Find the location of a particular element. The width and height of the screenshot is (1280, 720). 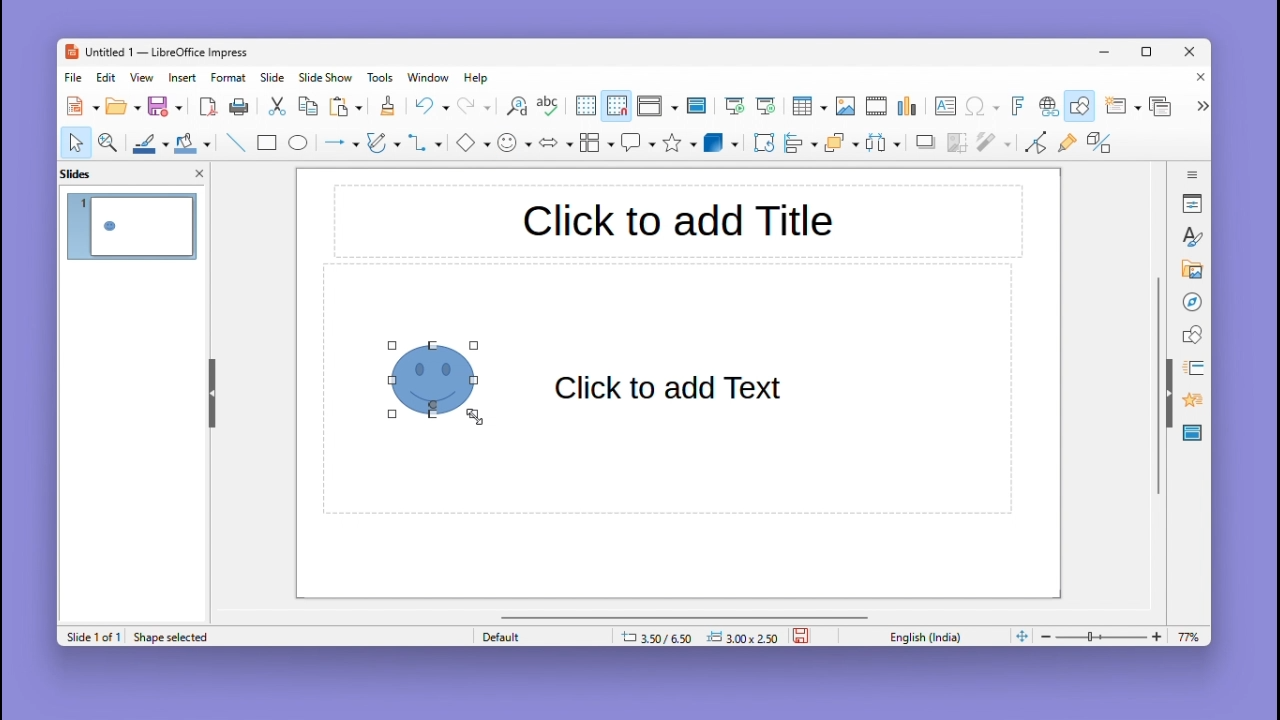

Symbol is located at coordinates (516, 142).